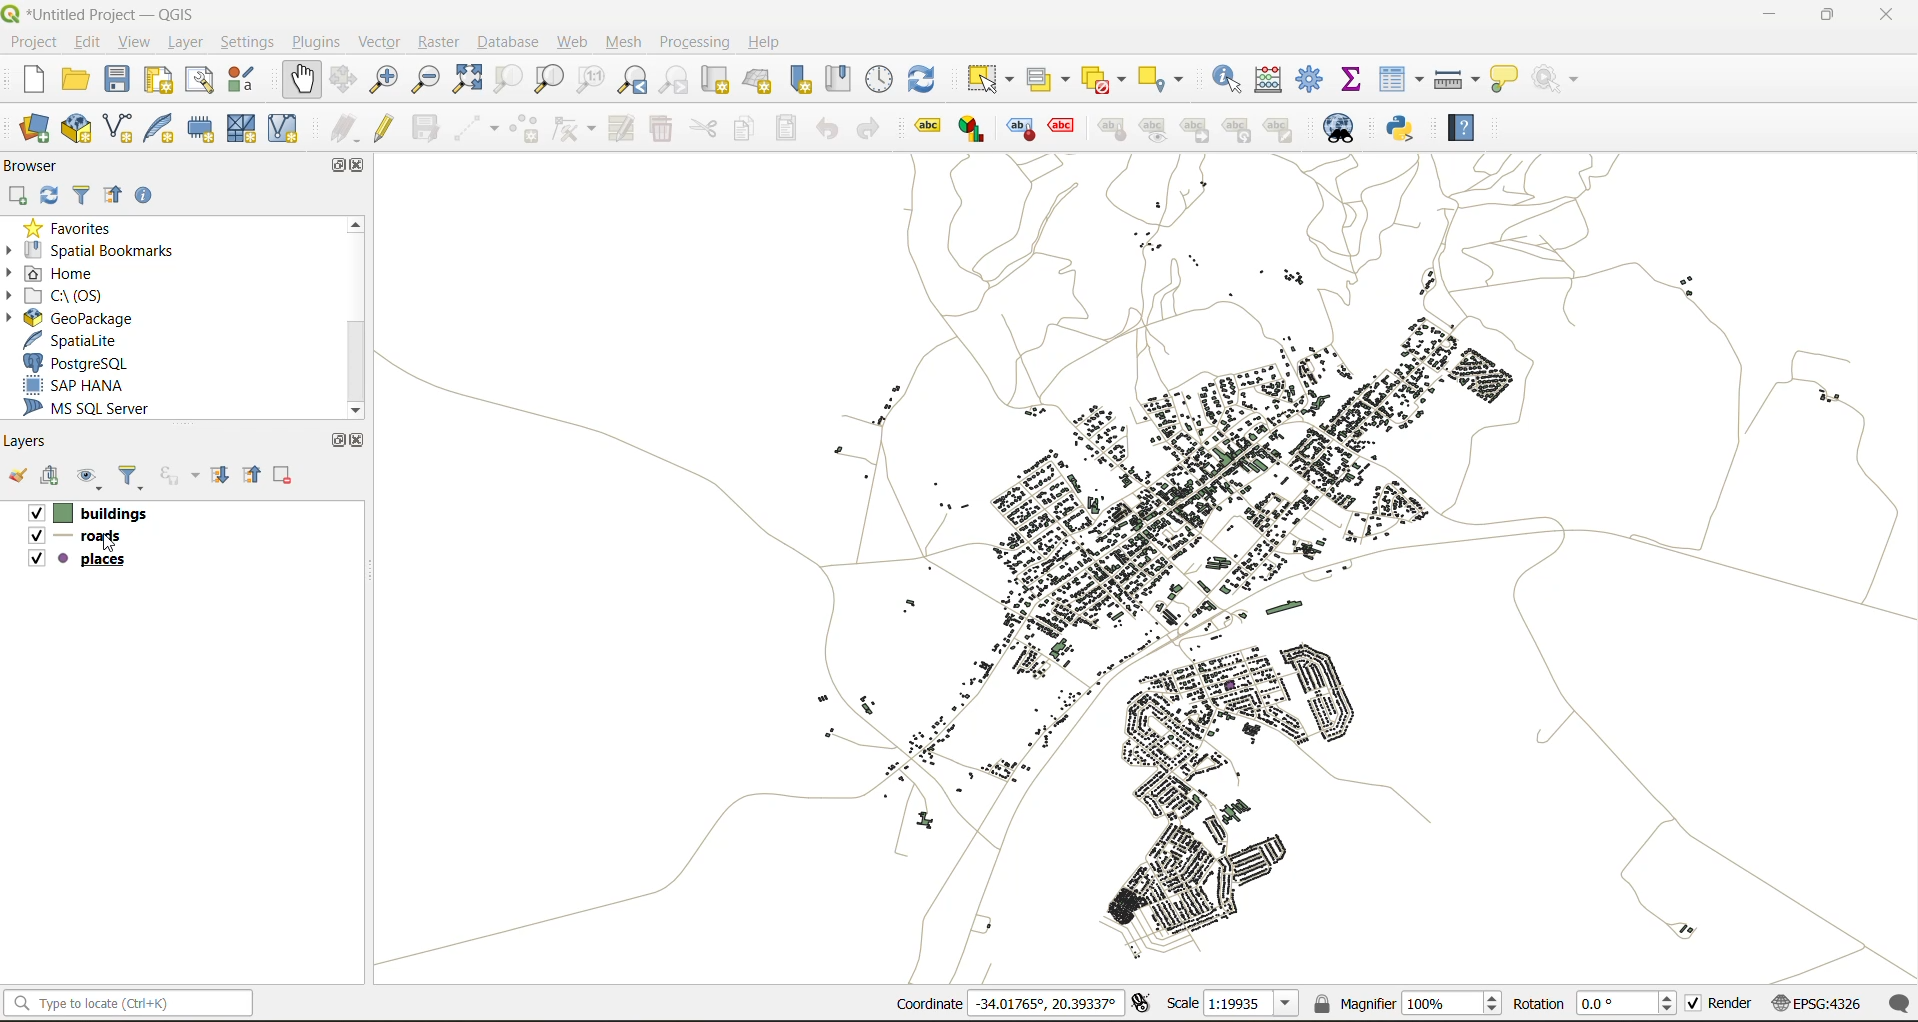  I want to click on zoom full, so click(466, 77).